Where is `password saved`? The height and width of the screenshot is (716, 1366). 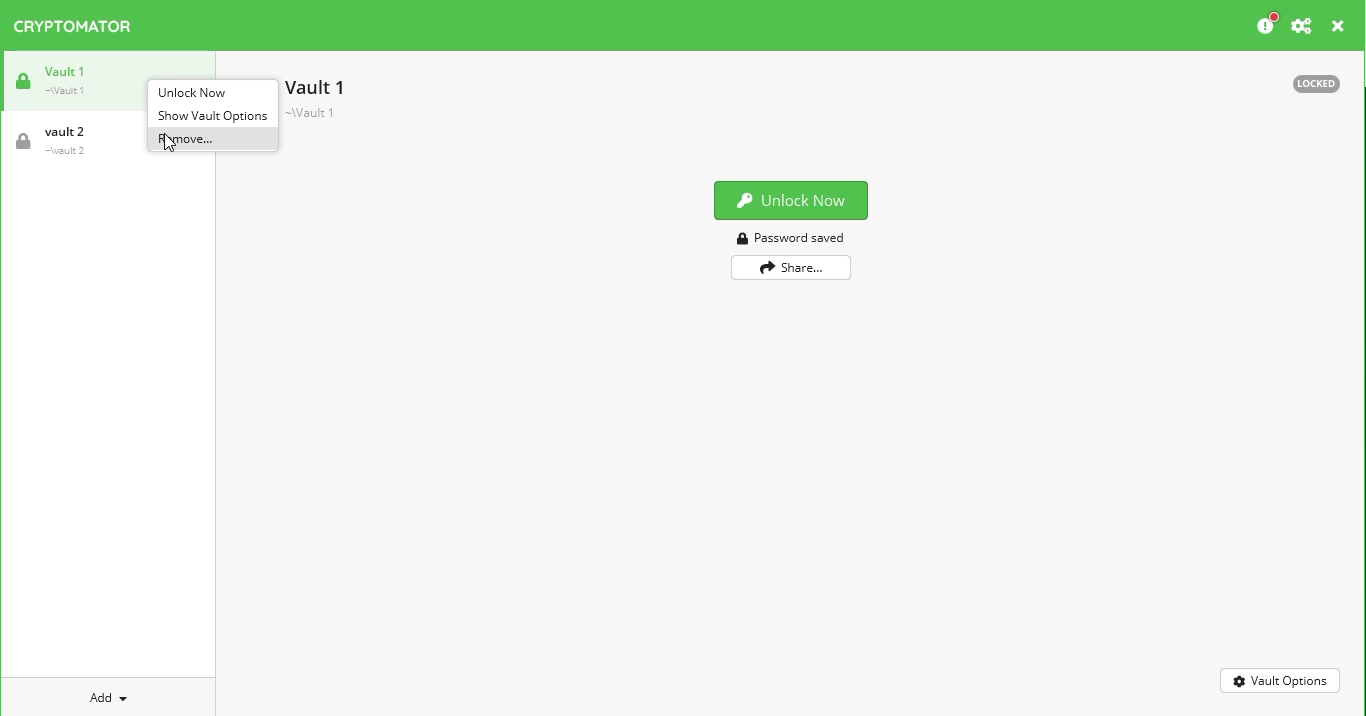
password saved is located at coordinates (791, 238).